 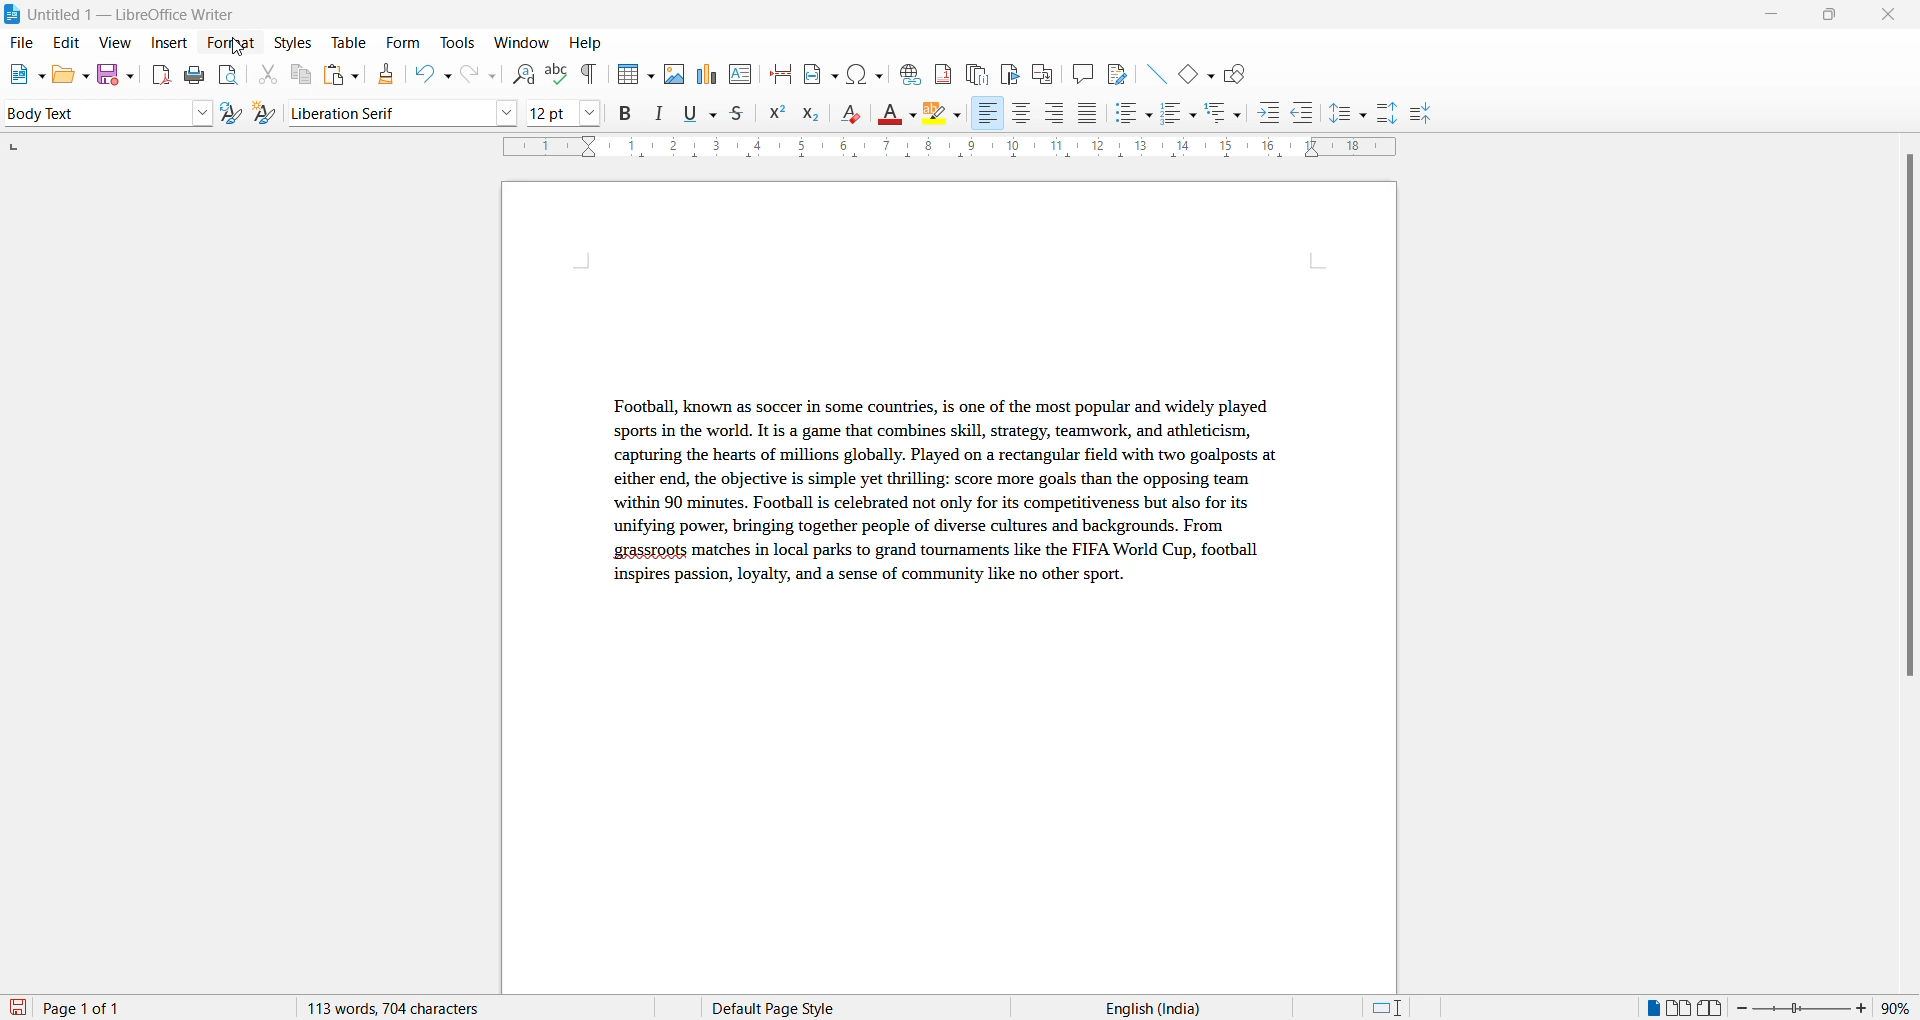 What do you see at coordinates (520, 72) in the screenshot?
I see `find and replace` at bounding box center [520, 72].